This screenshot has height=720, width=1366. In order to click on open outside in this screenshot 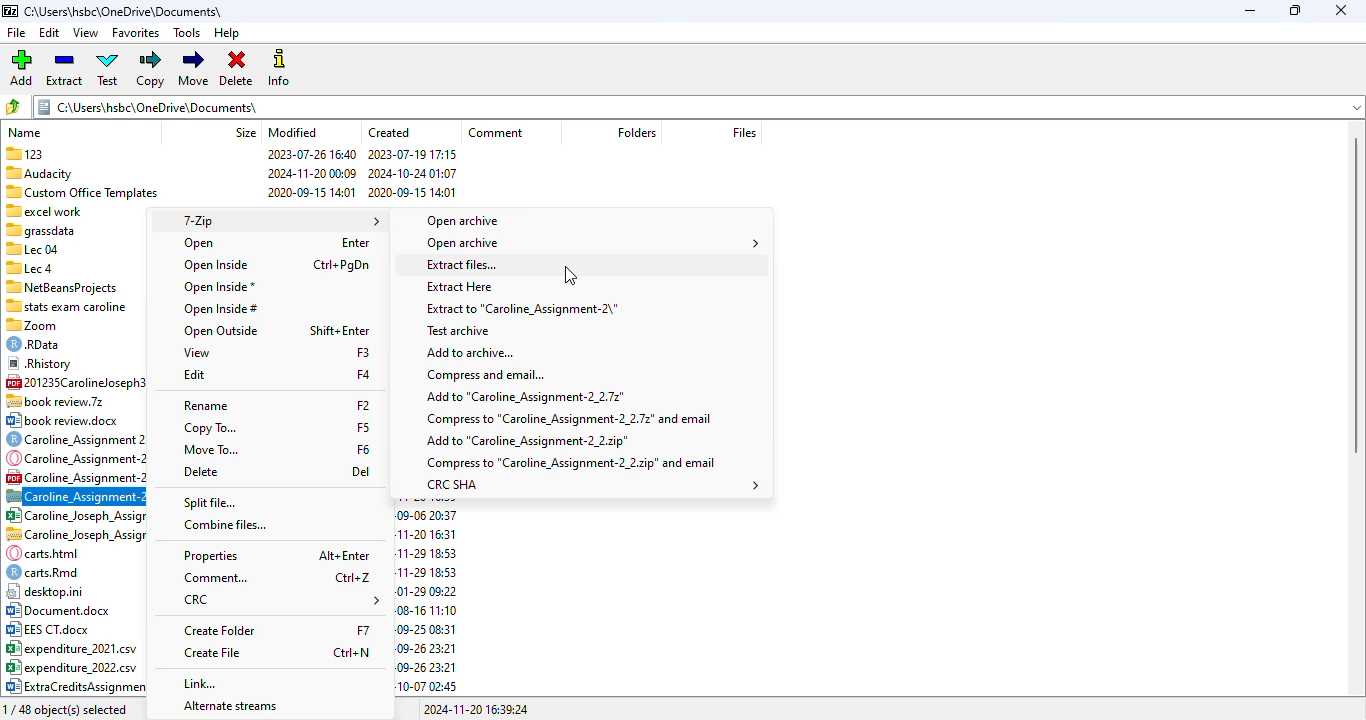, I will do `click(221, 331)`.